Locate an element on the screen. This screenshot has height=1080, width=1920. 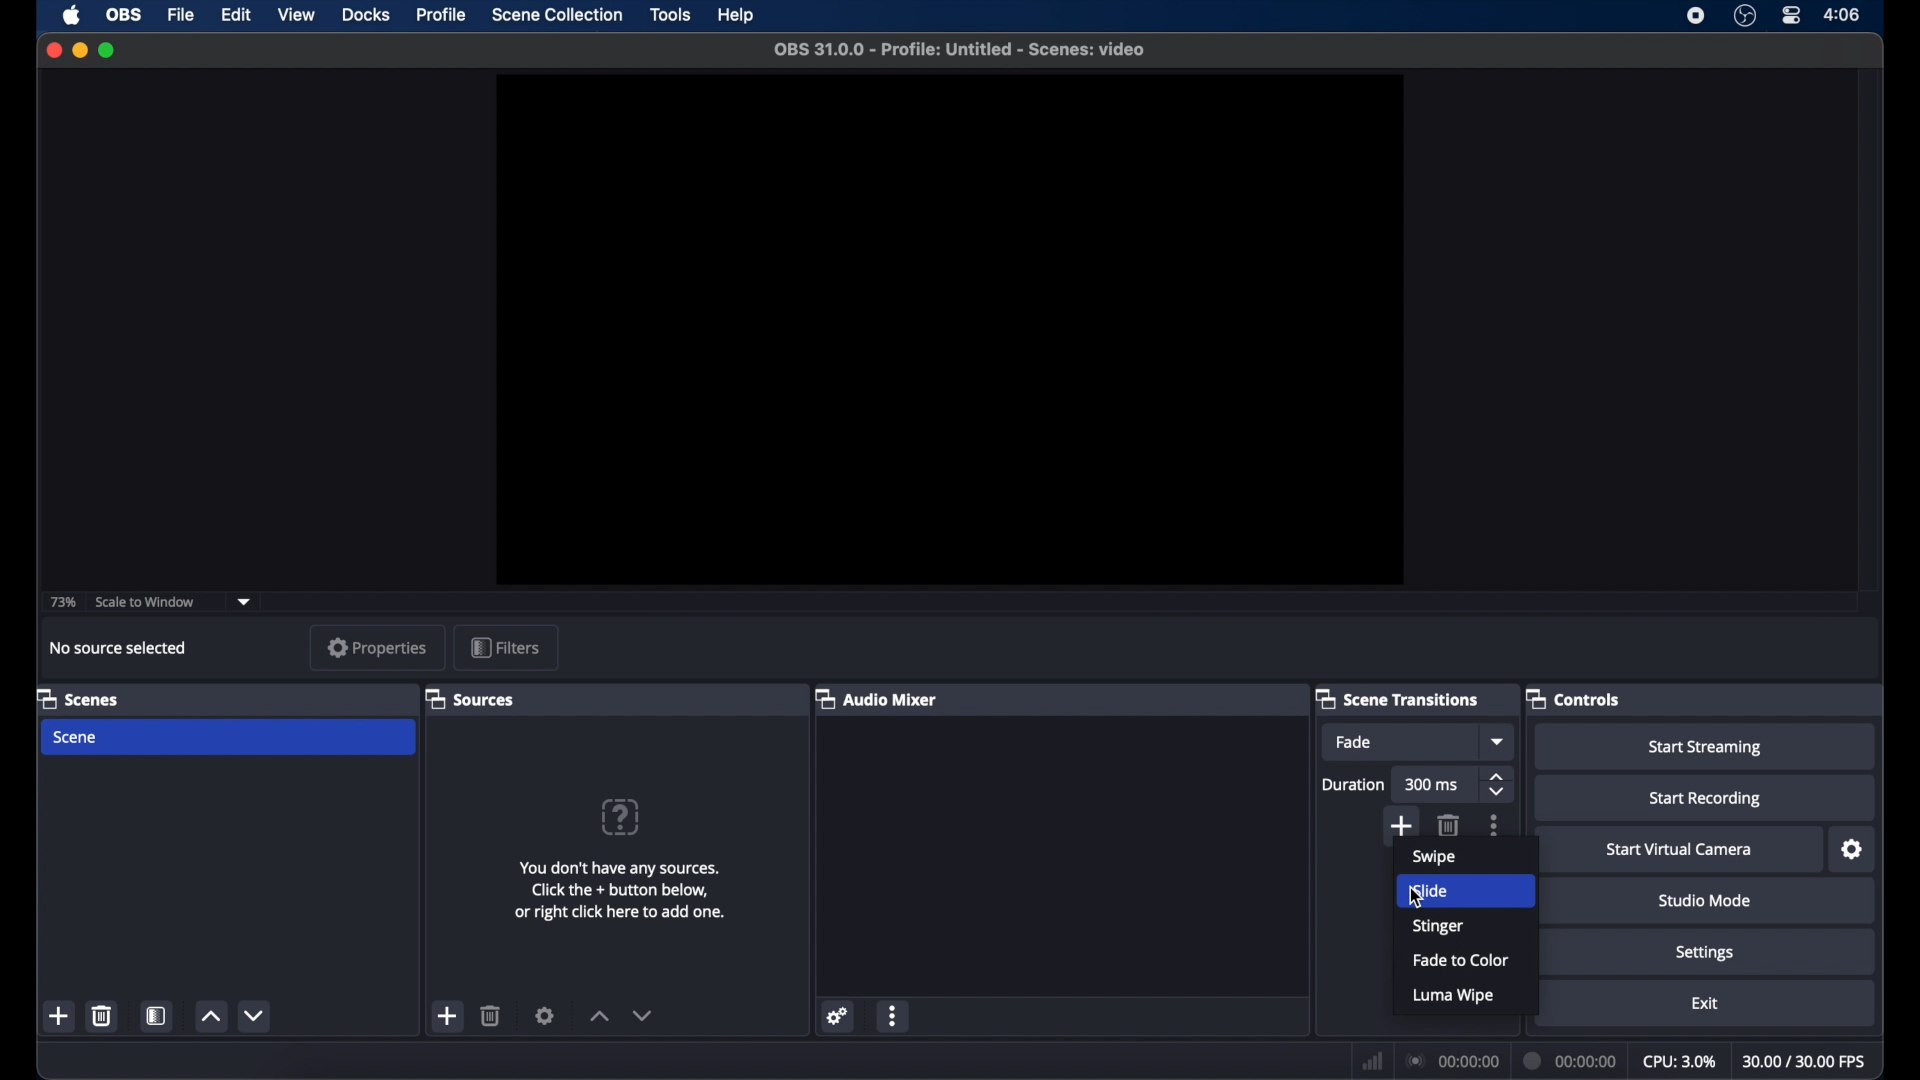
settings is located at coordinates (1853, 850).